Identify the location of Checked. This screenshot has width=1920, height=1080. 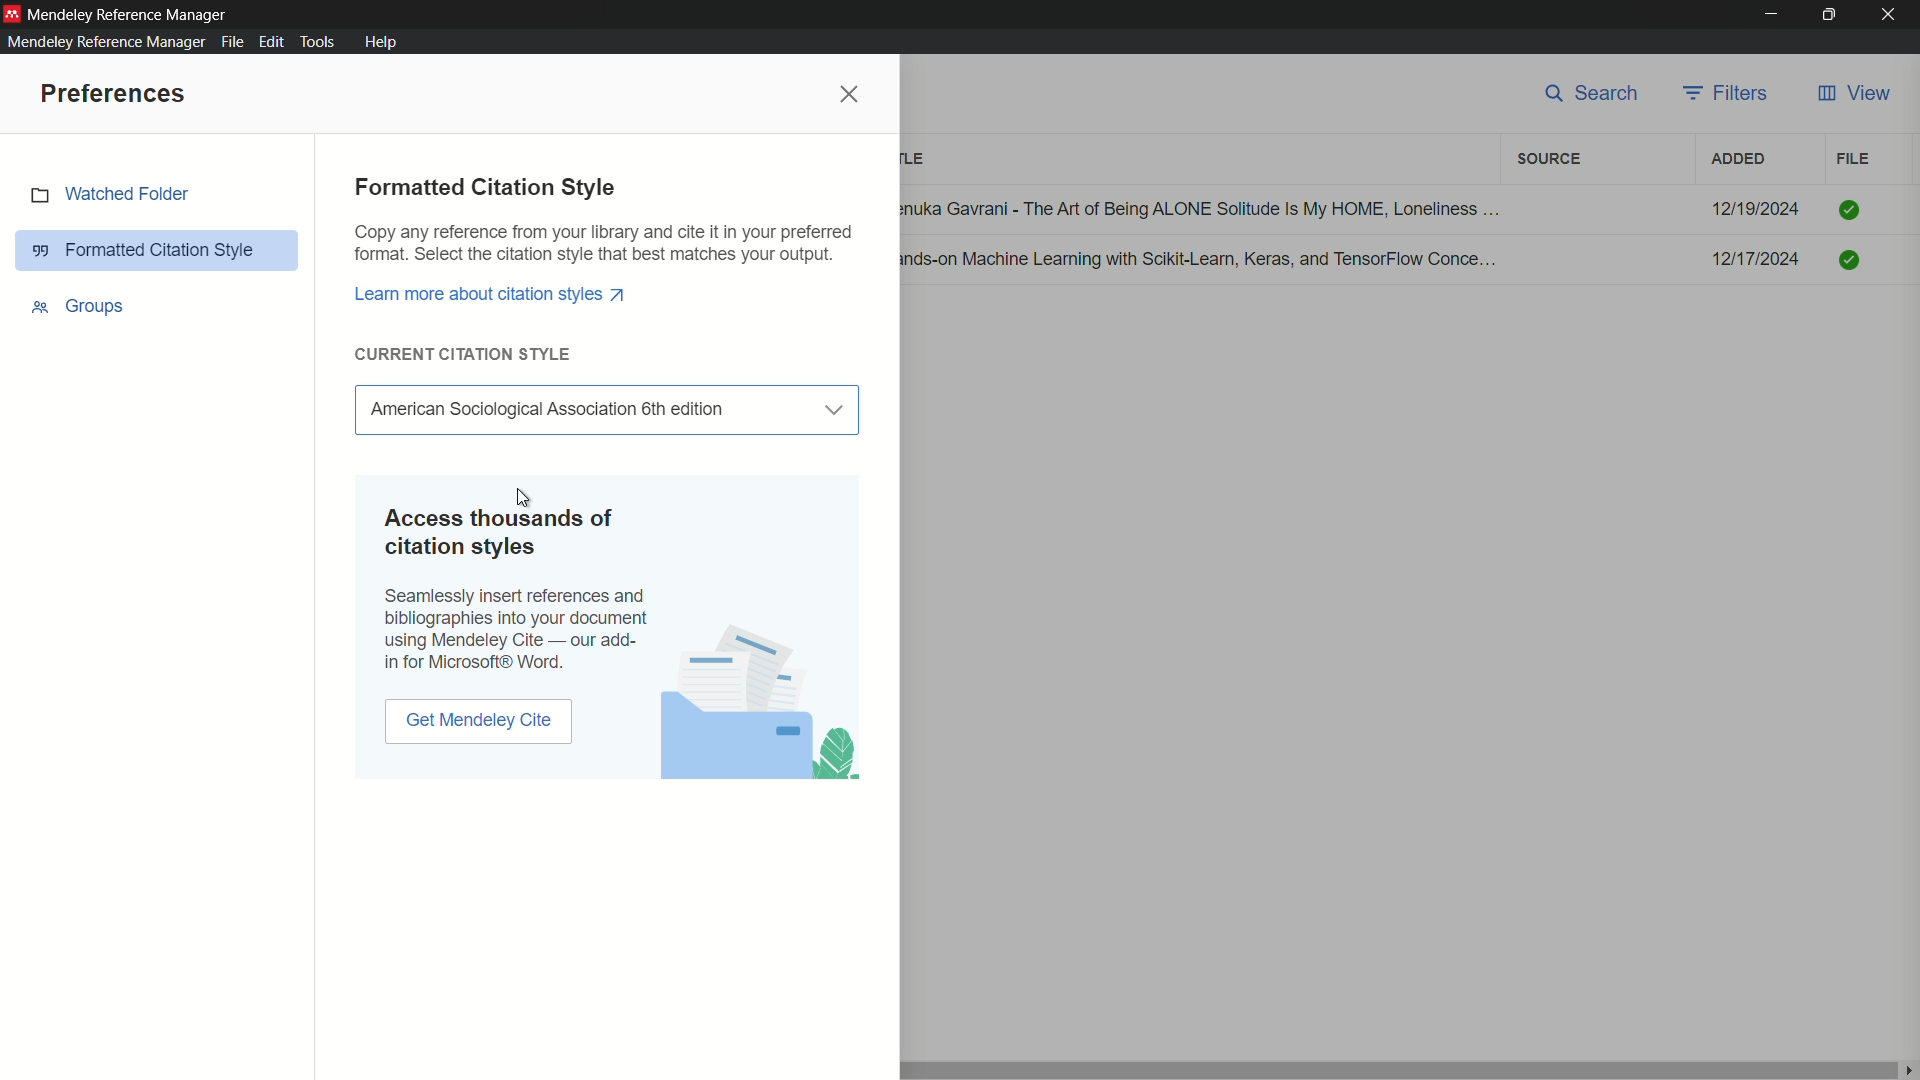
(1849, 257).